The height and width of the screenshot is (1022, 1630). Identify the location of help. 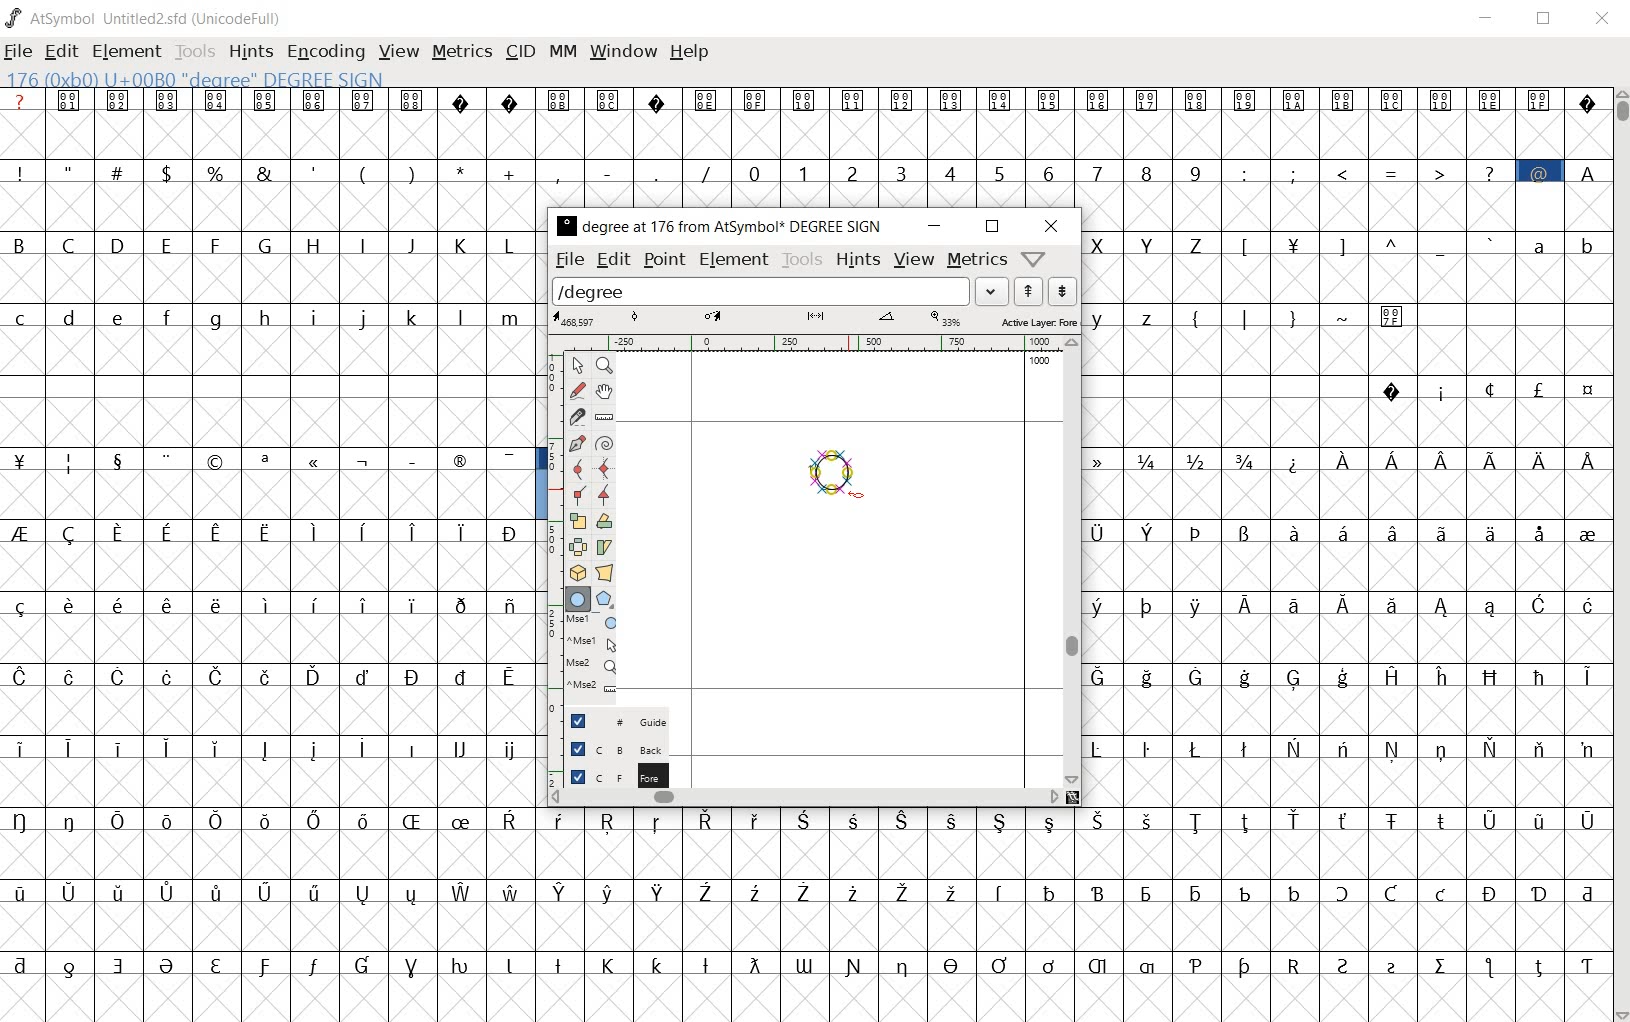
(692, 53).